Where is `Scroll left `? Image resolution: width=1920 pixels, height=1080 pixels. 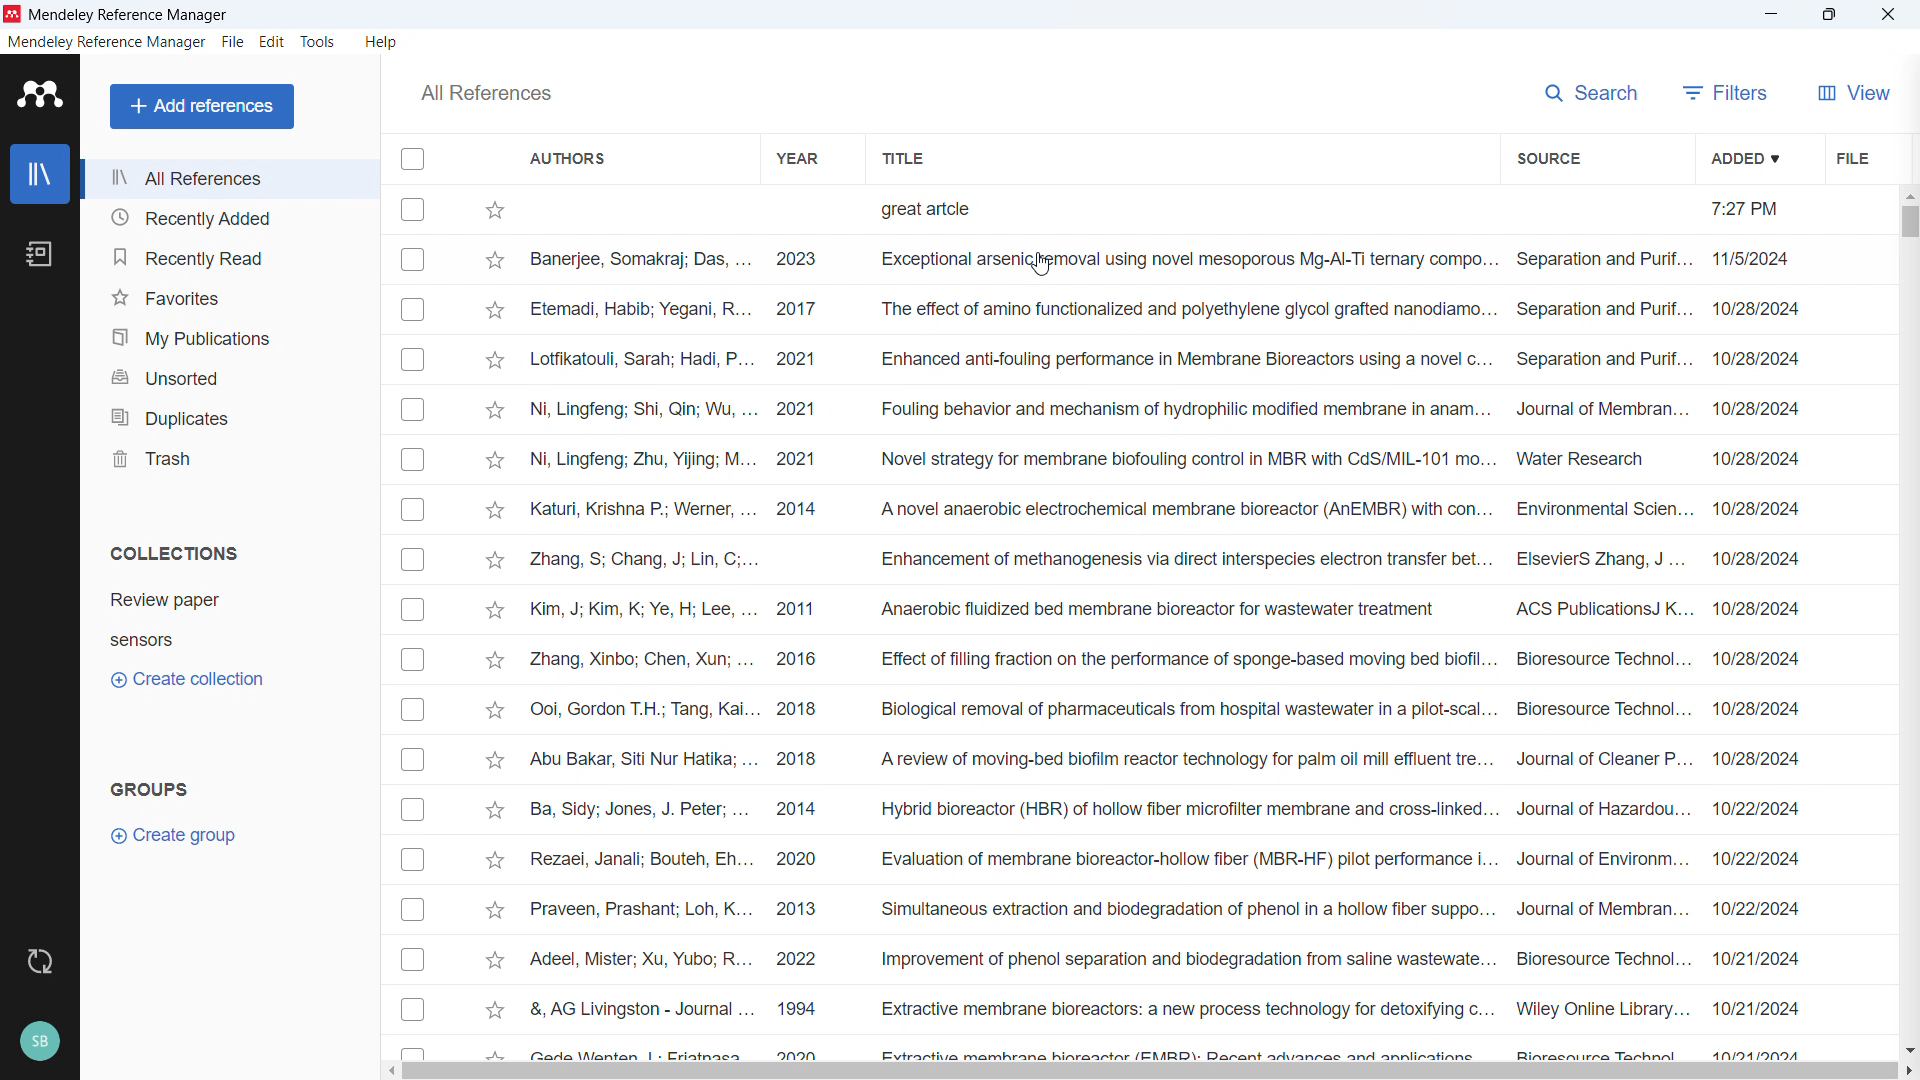 Scroll left  is located at coordinates (388, 1071).